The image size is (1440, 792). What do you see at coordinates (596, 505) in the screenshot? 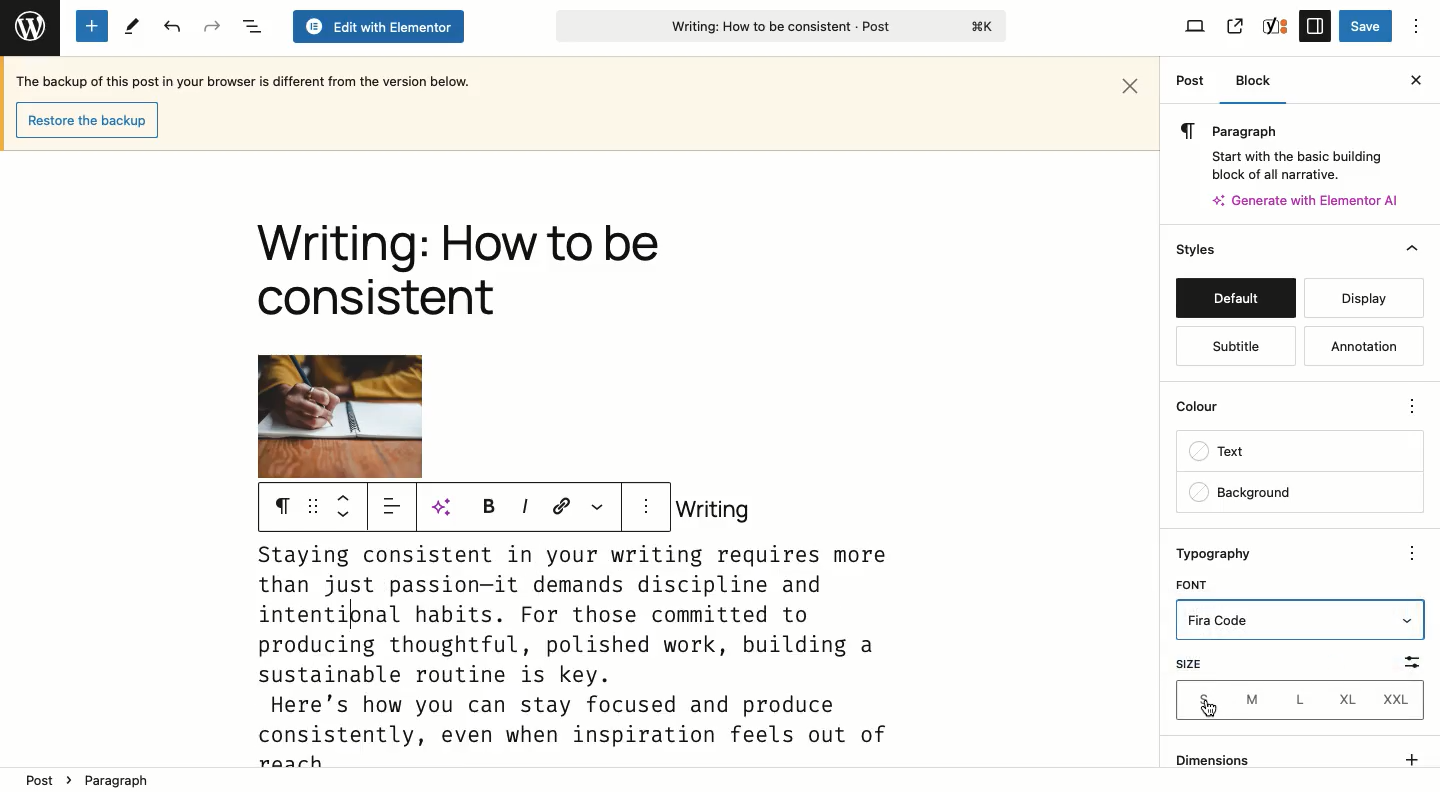
I see `More` at bounding box center [596, 505].